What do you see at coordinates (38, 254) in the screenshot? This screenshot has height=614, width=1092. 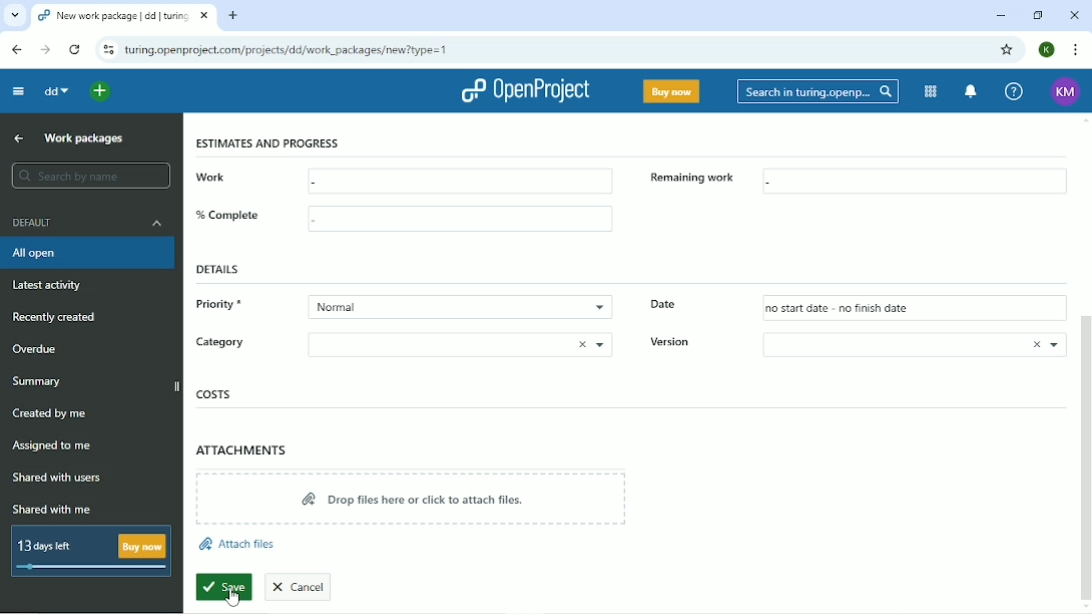 I see `All open` at bounding box center [38, 254].